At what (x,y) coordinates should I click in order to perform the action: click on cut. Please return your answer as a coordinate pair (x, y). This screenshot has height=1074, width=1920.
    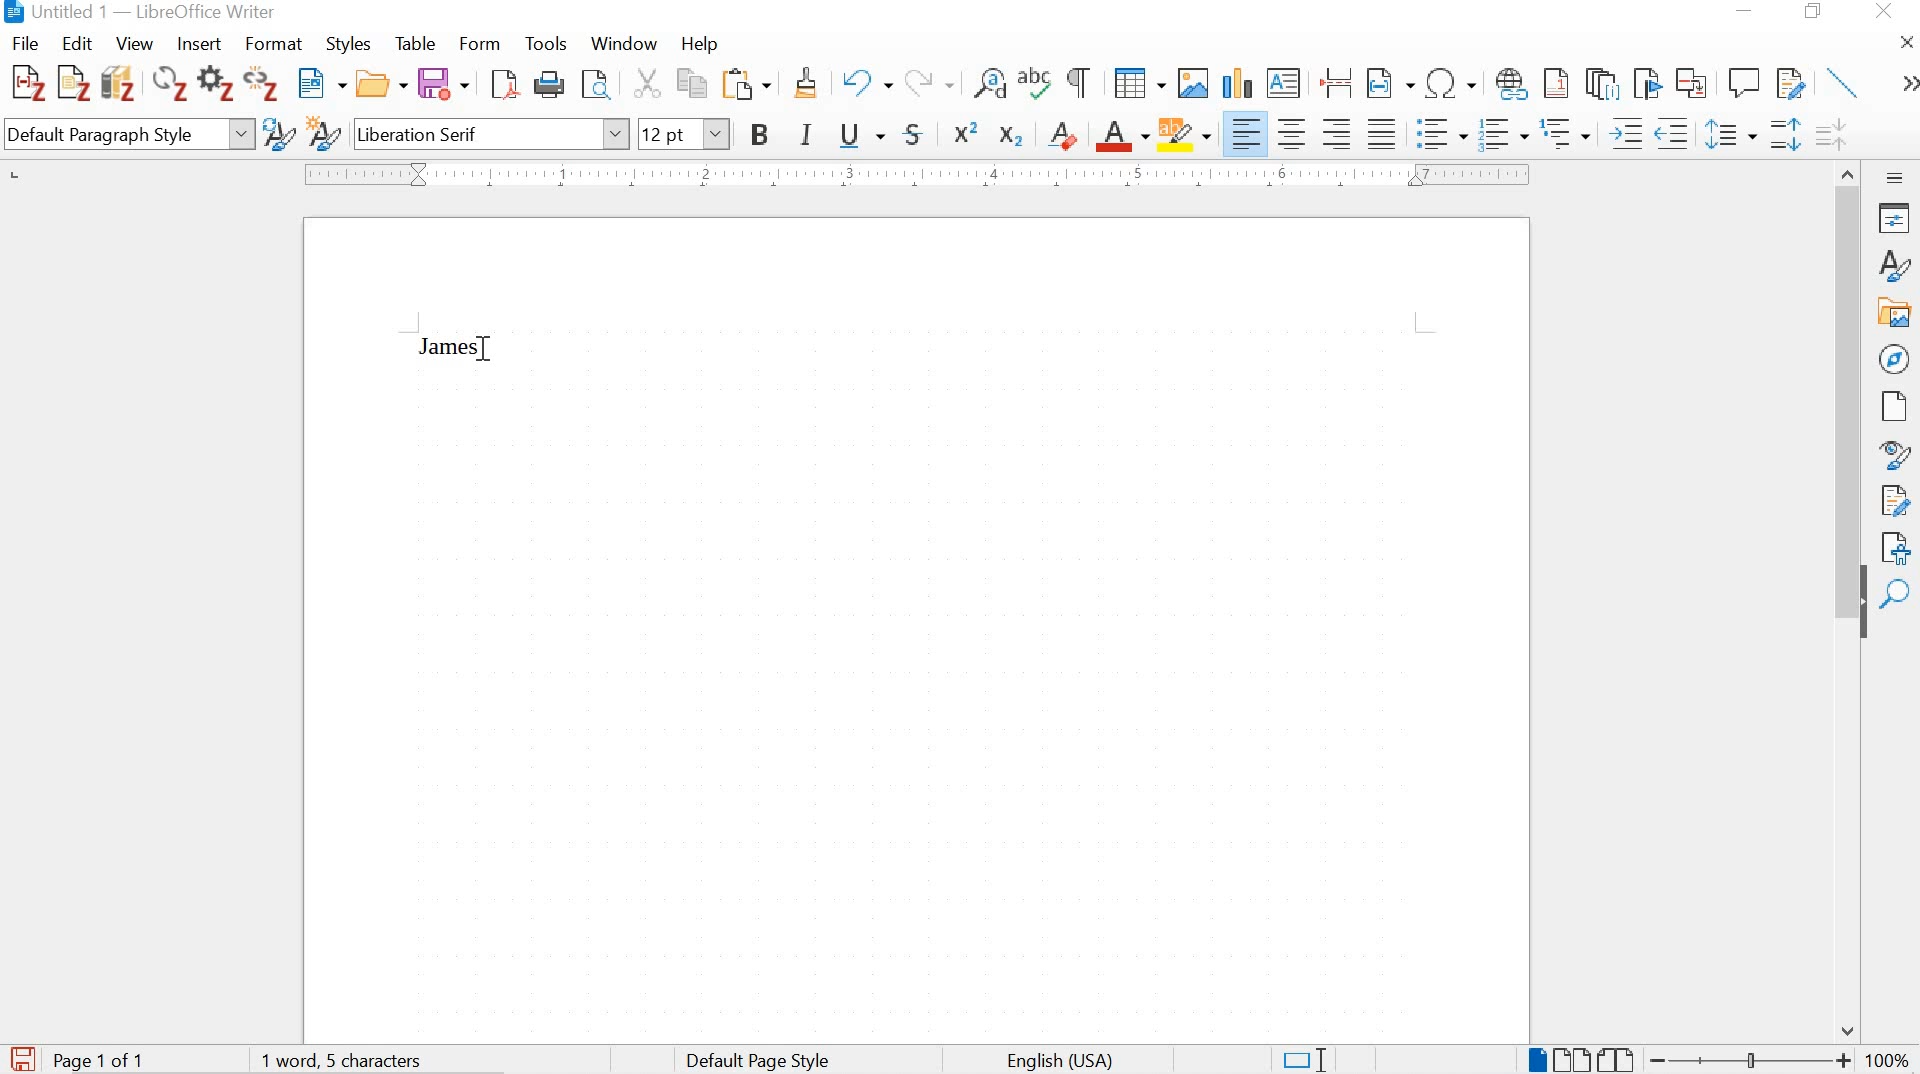
    Looking at the image, I should click on (646, 86).